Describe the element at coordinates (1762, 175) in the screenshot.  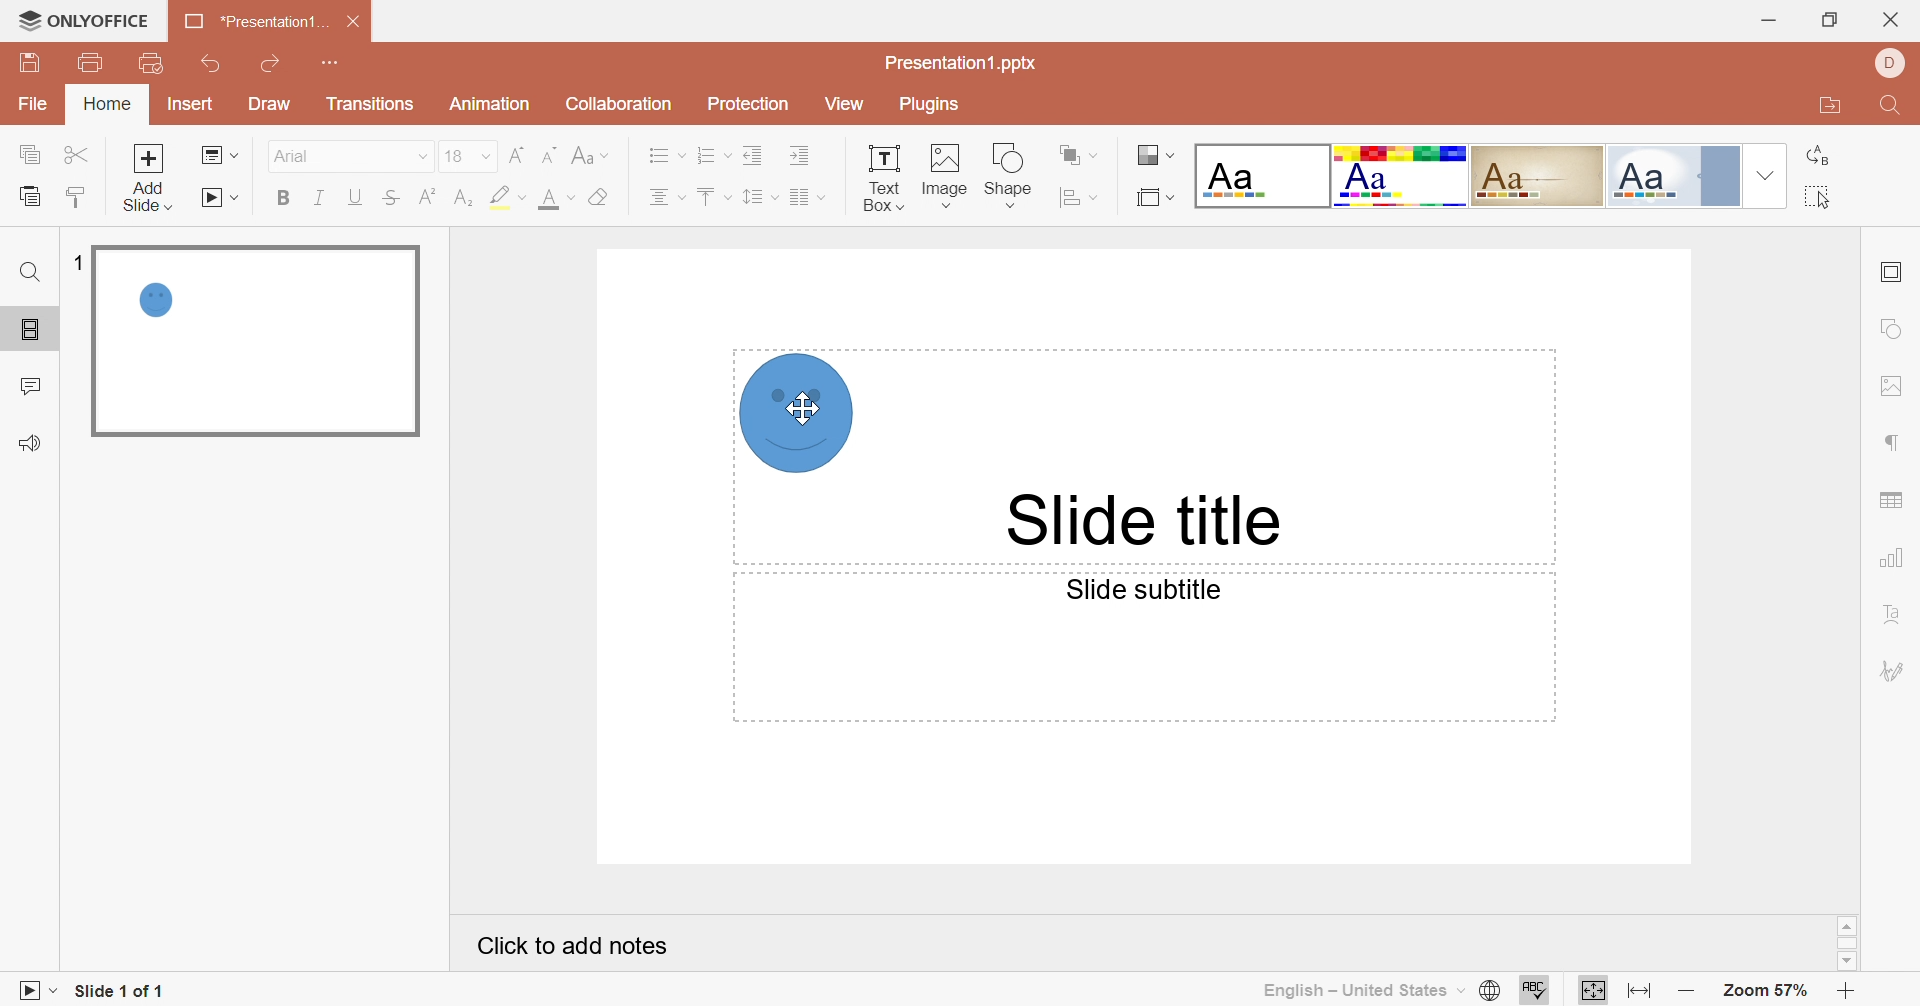
I see `Drop Down` at that location.